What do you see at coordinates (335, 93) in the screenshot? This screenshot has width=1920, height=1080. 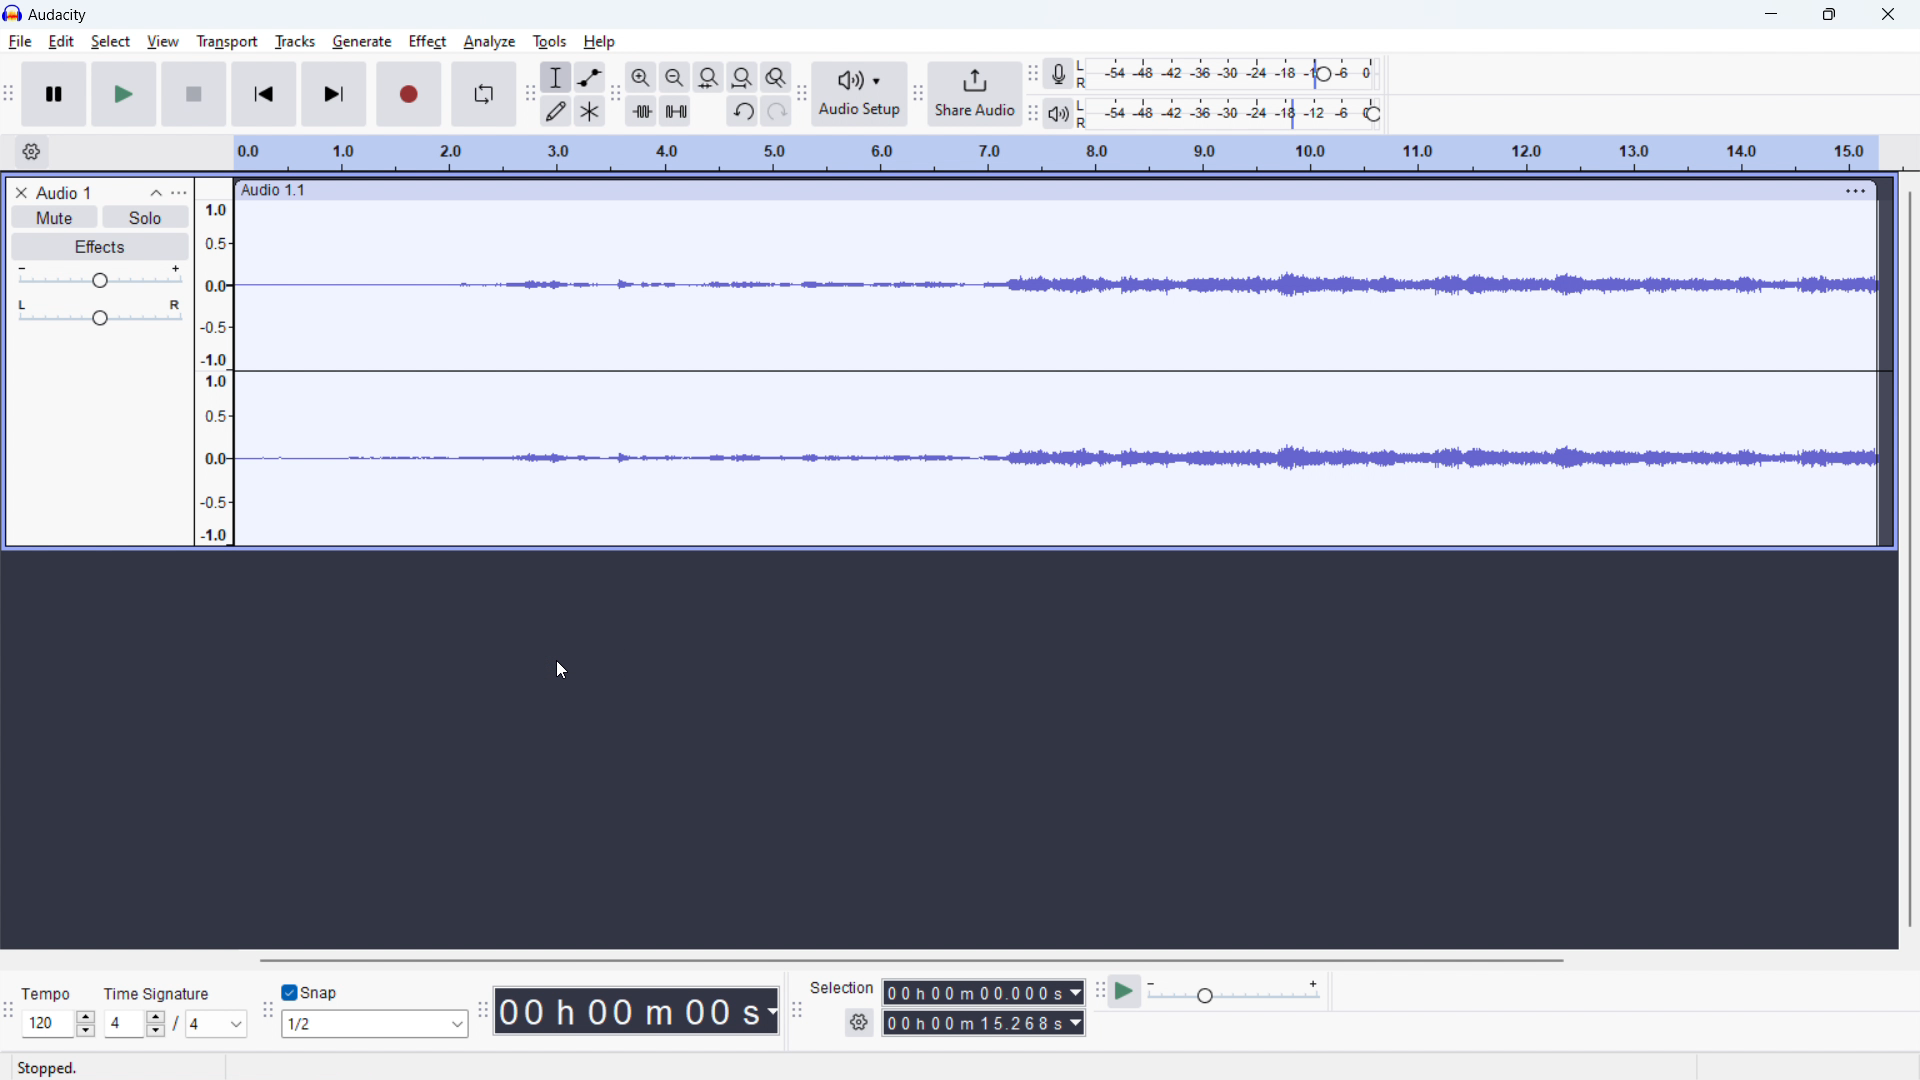 I see `skip to last` at bounding box center [335, 93].